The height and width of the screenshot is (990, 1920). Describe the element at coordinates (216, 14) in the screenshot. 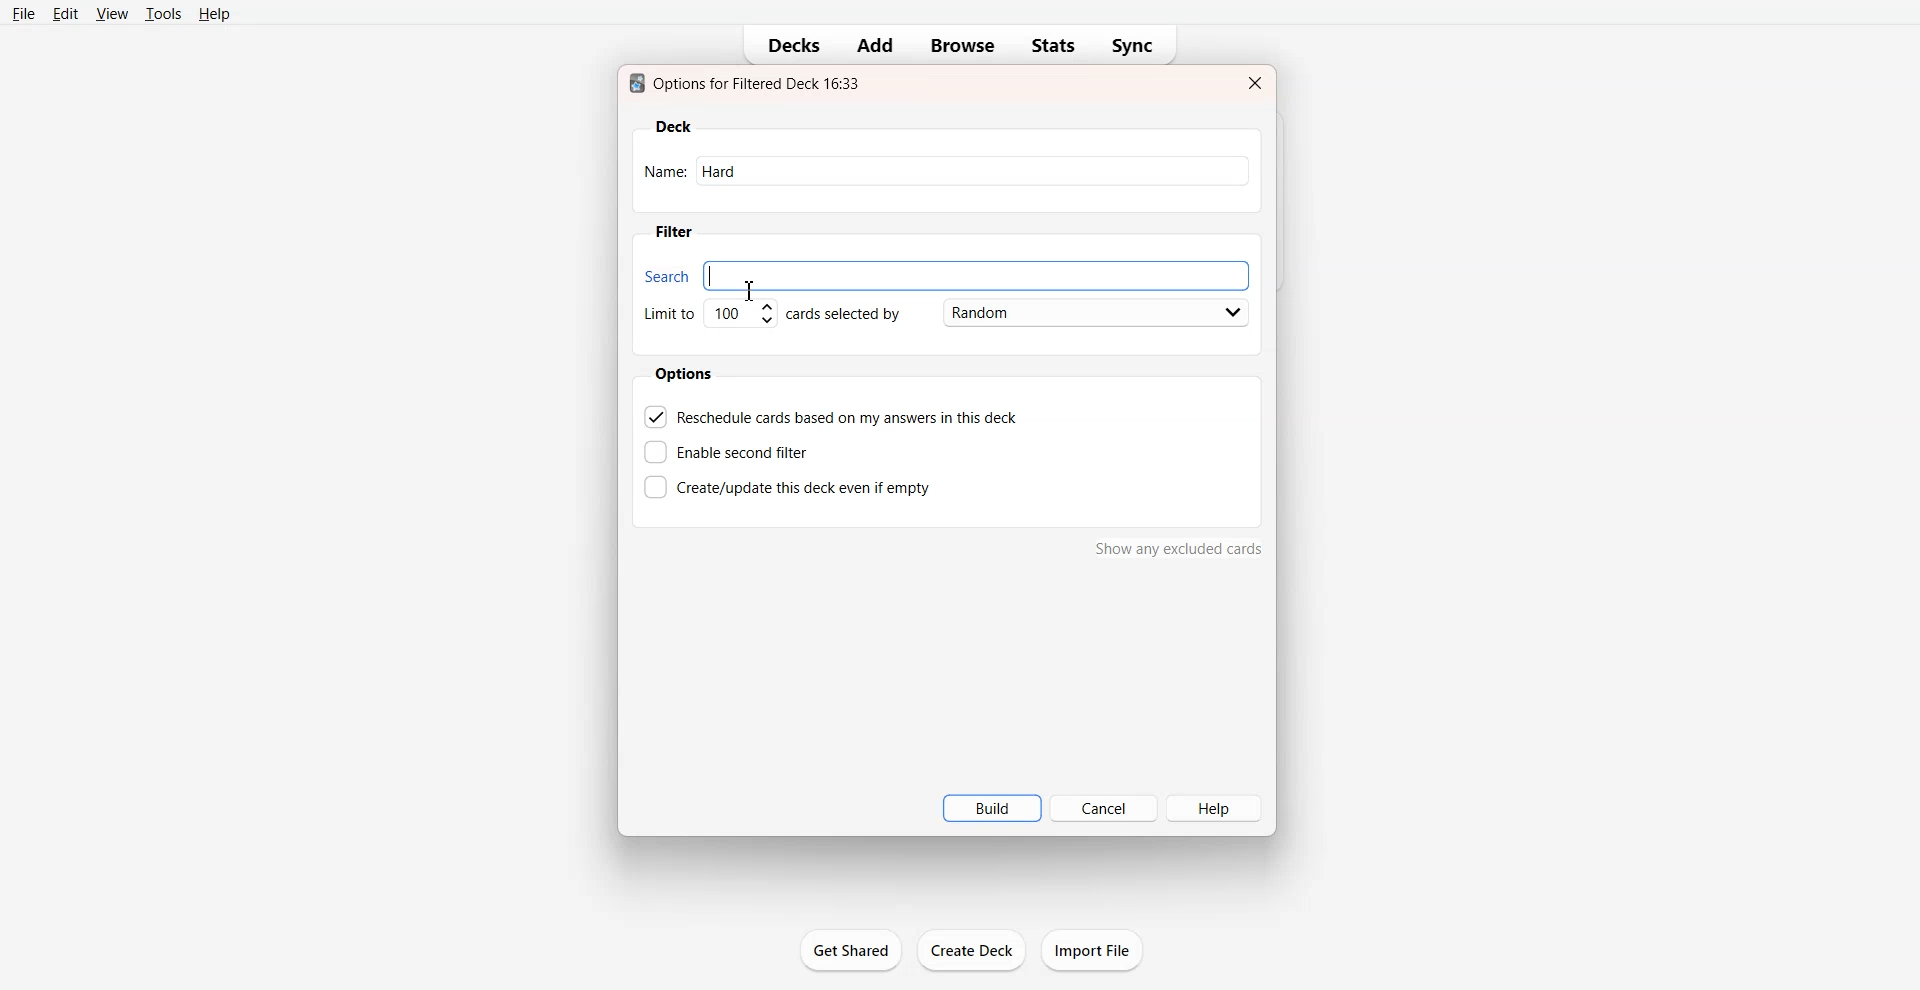

I see `Help` at that location.